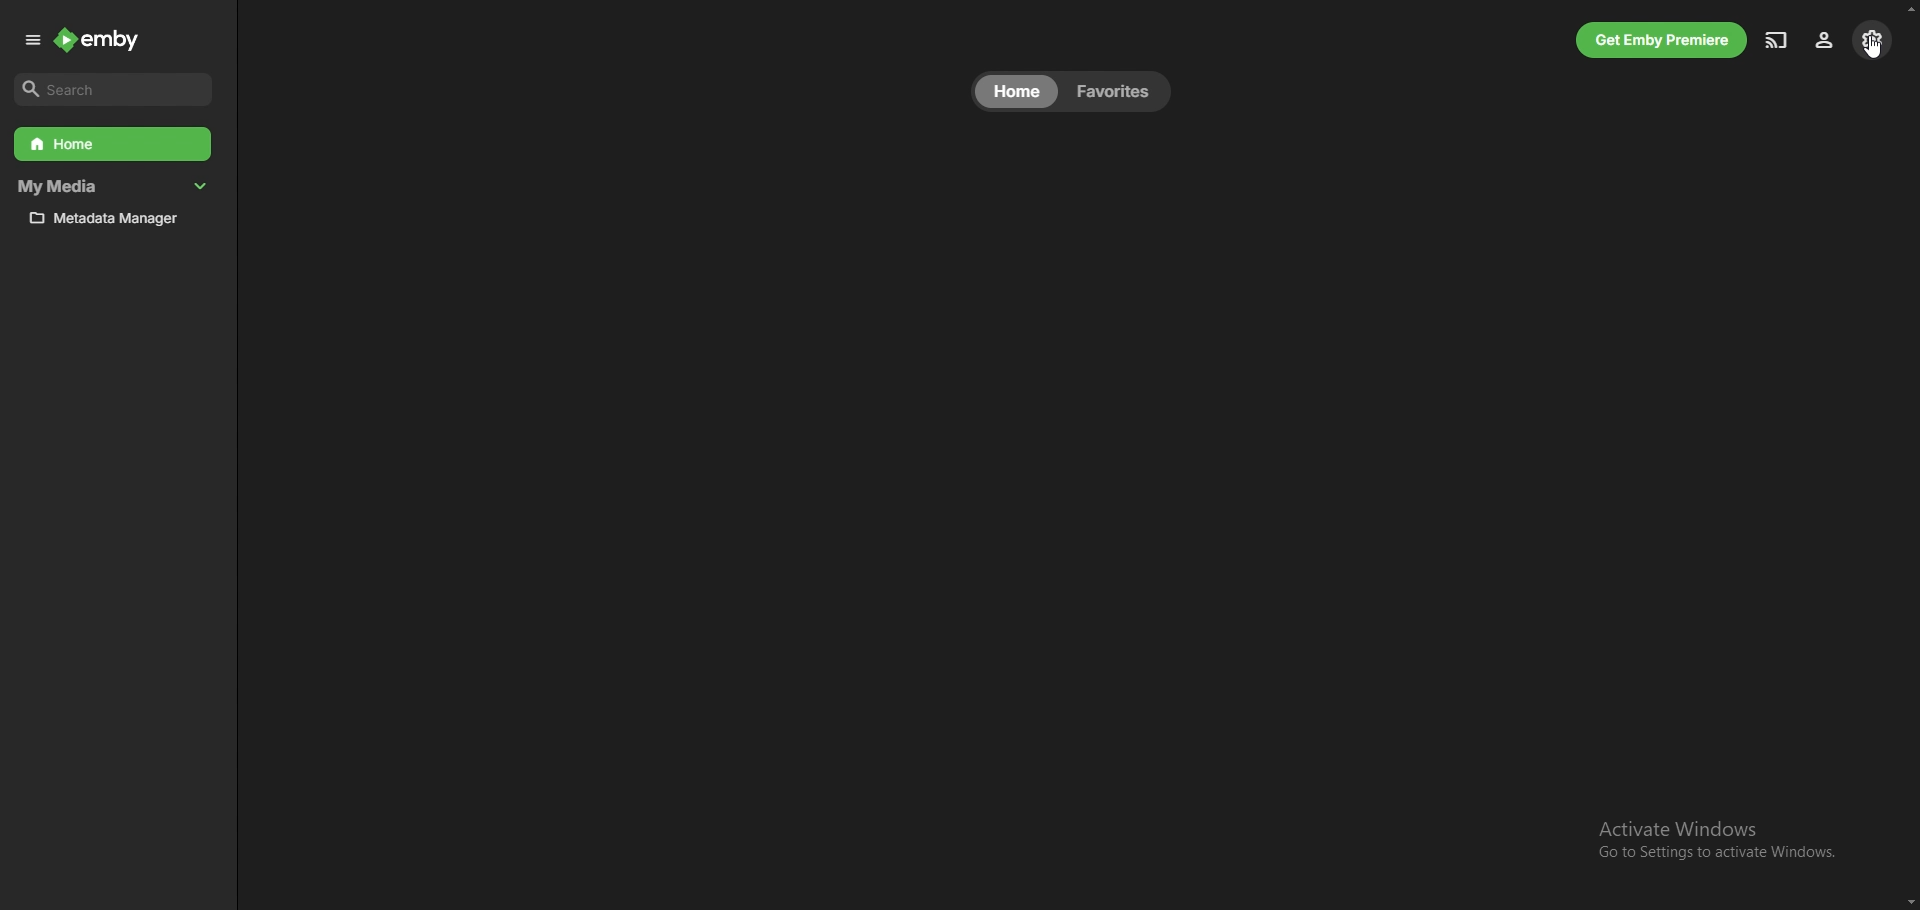 This screenshot has height=910, width=1920. What do you see at coordinates (27, 41) in the screenshot?
I see `expand` at bounding box center [27, 41].